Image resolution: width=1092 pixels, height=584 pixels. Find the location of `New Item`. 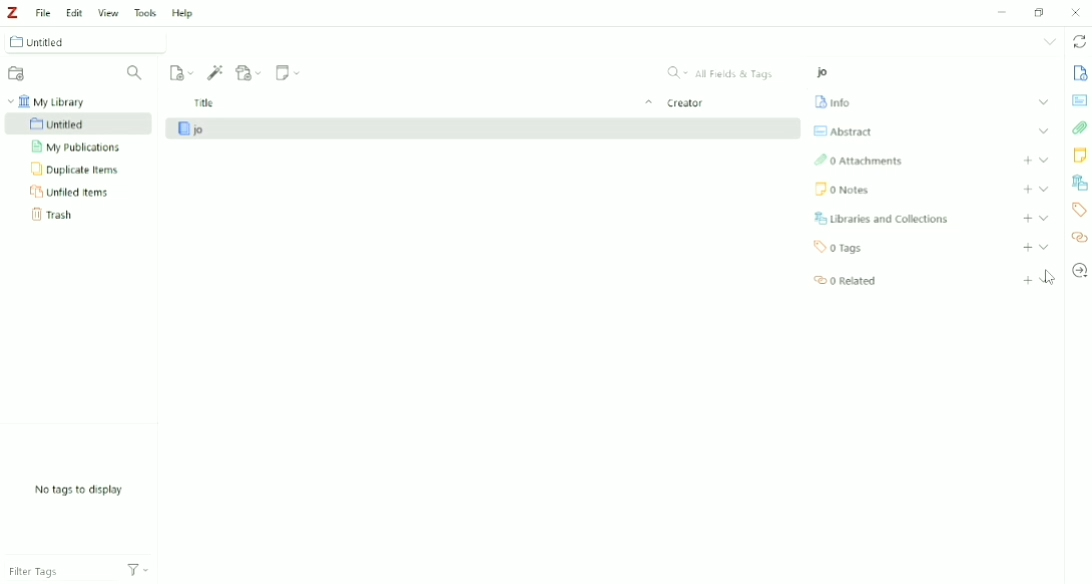

New Item is located at coordinates (183, 73).